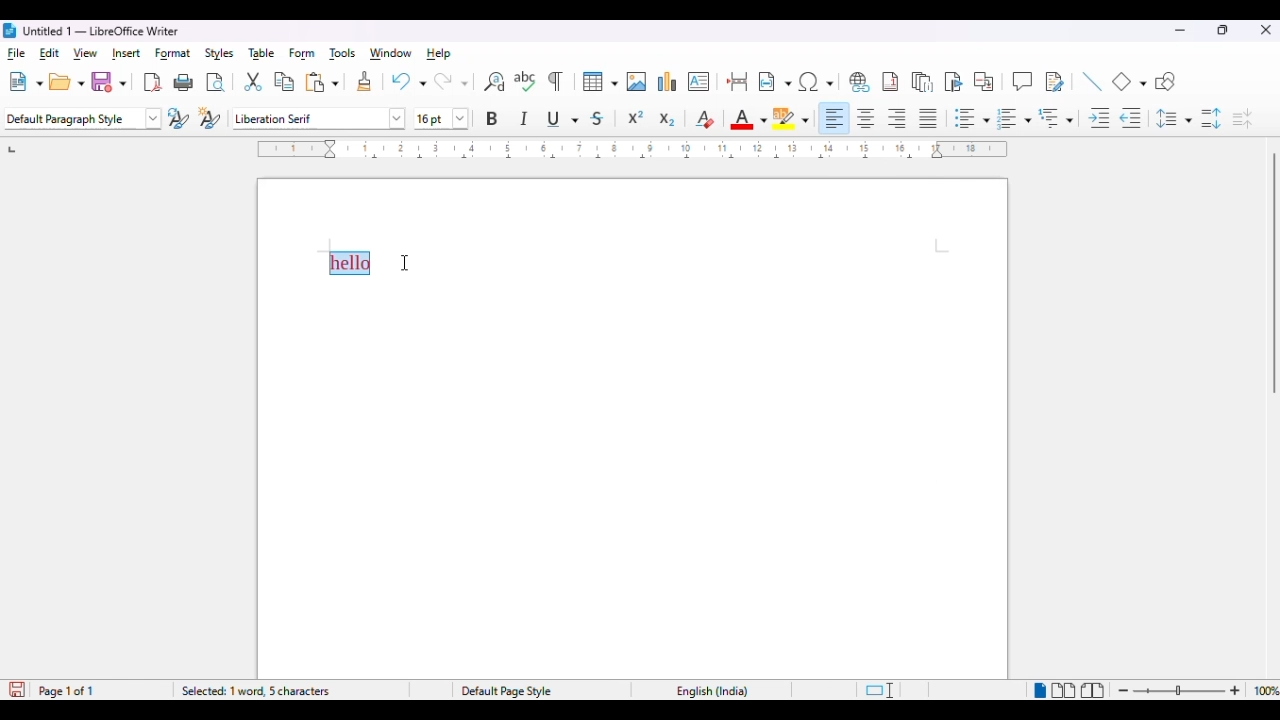 The height and width of the screenshot is (720, 1280). I want to click on basic shapes, so click(1130, 81).